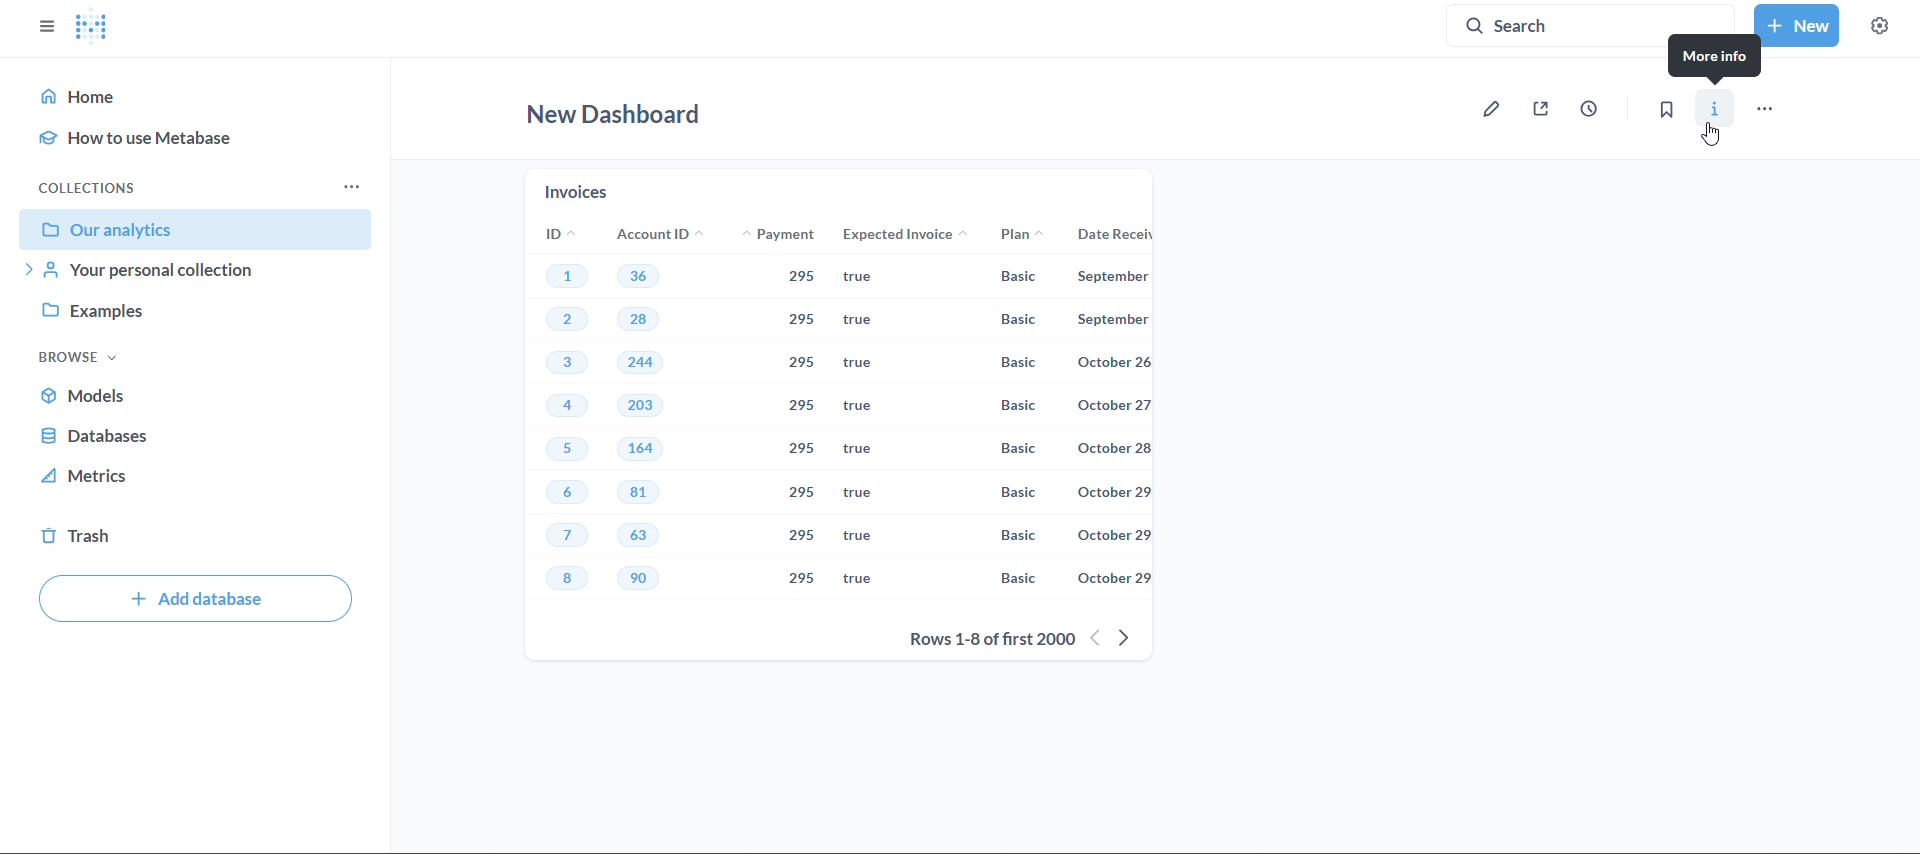  What do you see at coordinates (988, 640) in the screenshot?
I see `rows 1-8 of first 2000` at bounding box center [988, 640].